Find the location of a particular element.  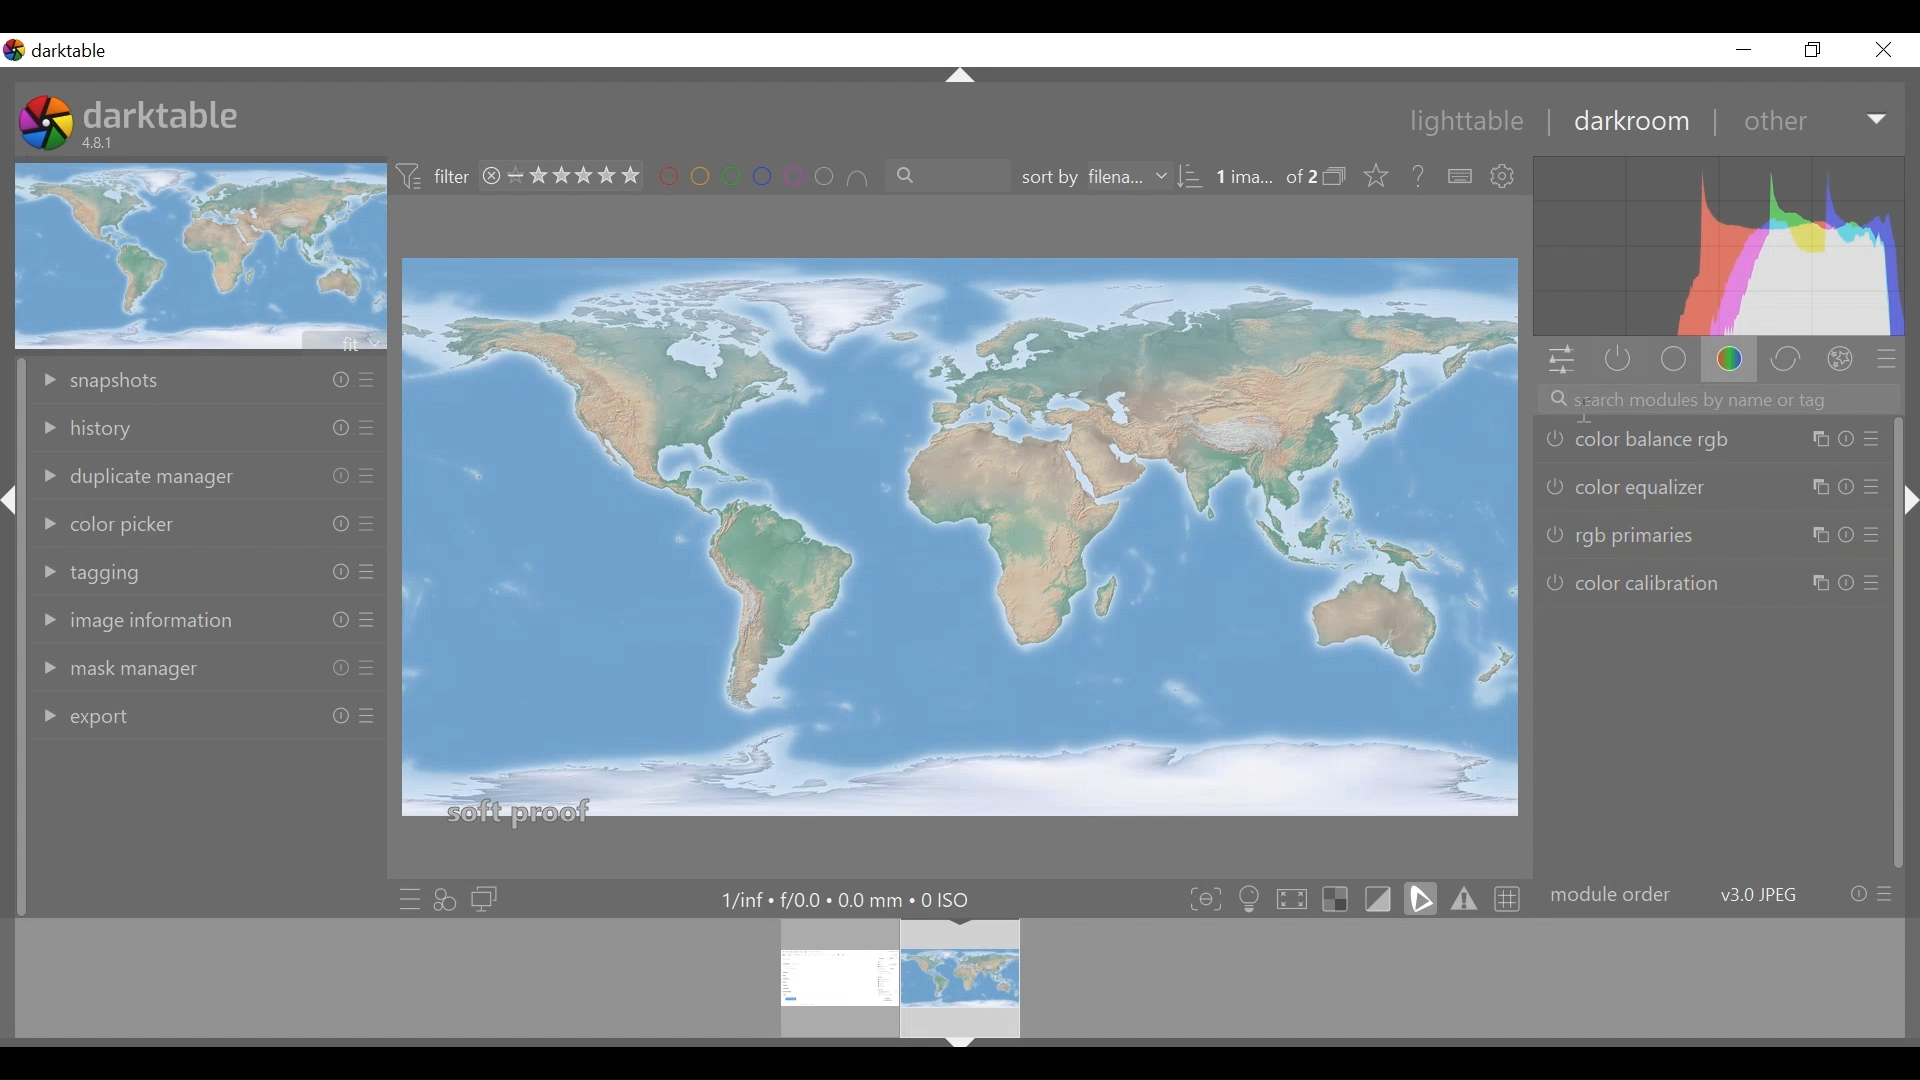

display a second darkroom image is located at coordinates (488, 900).